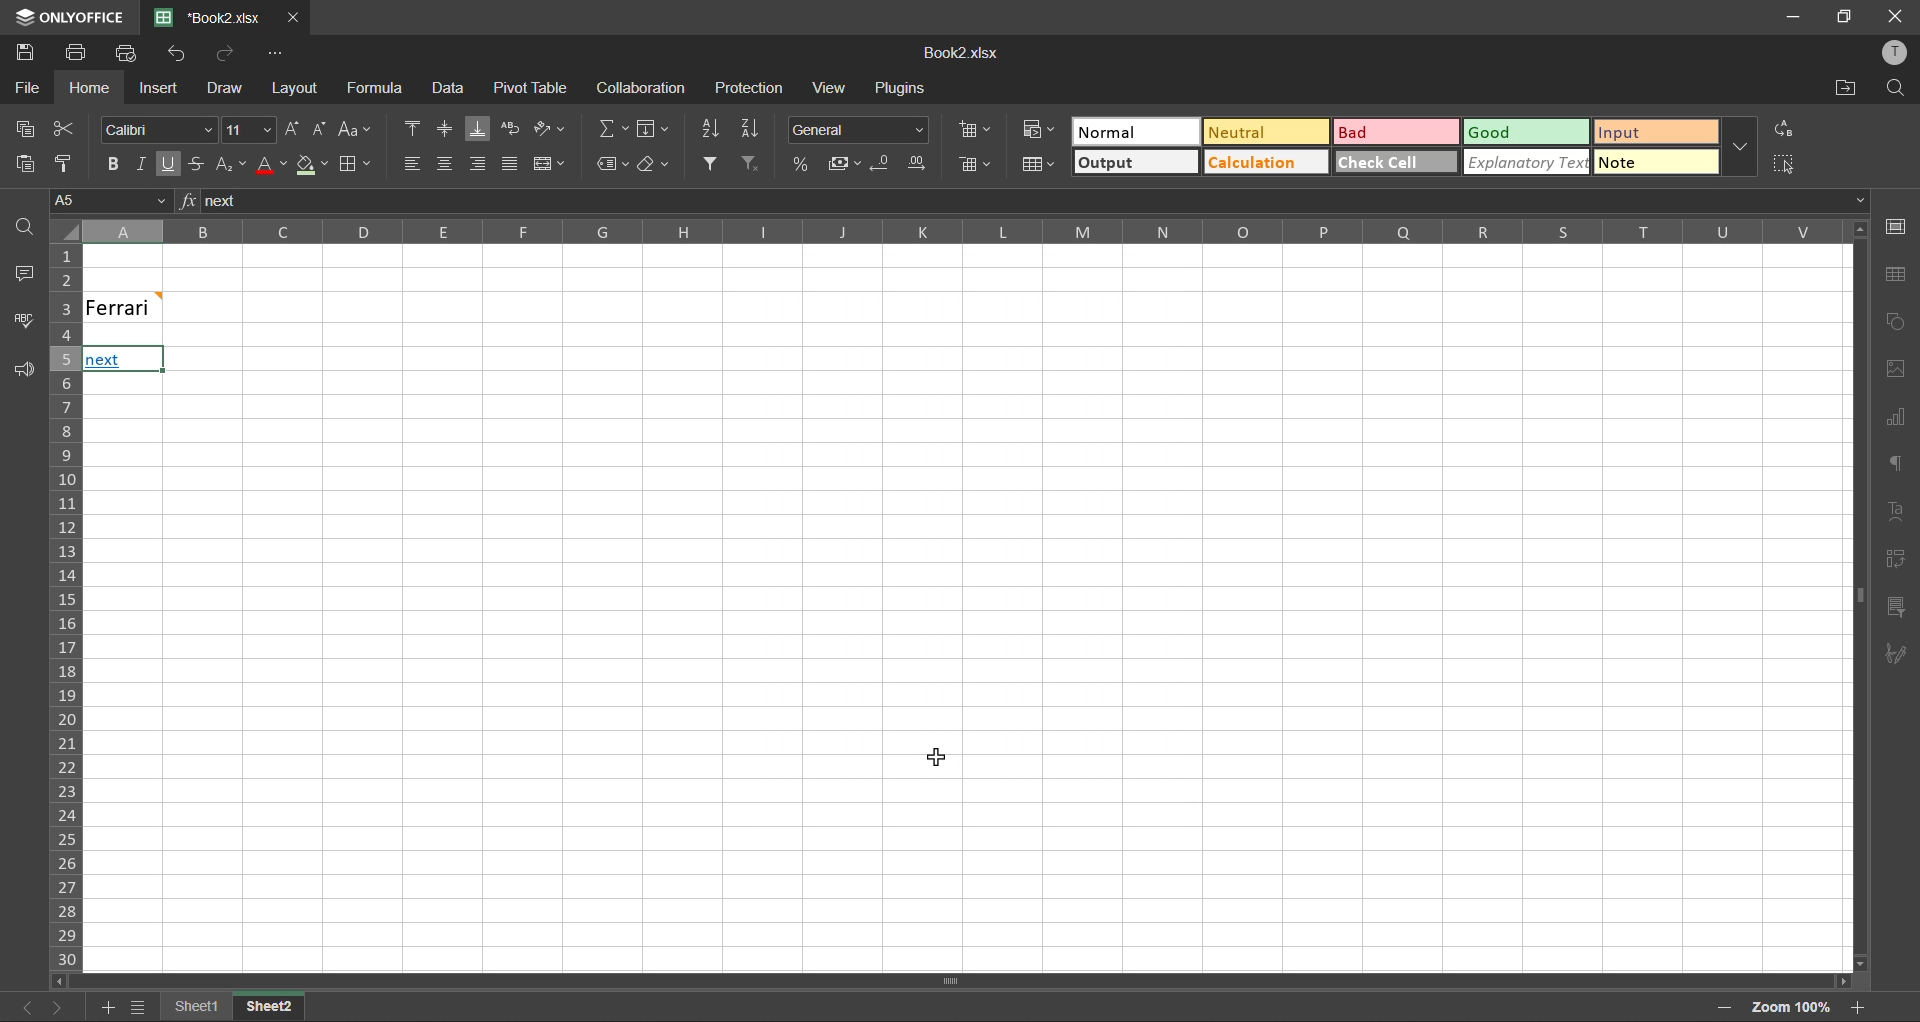  I want to click on sub/superscript, so click(223, 163).